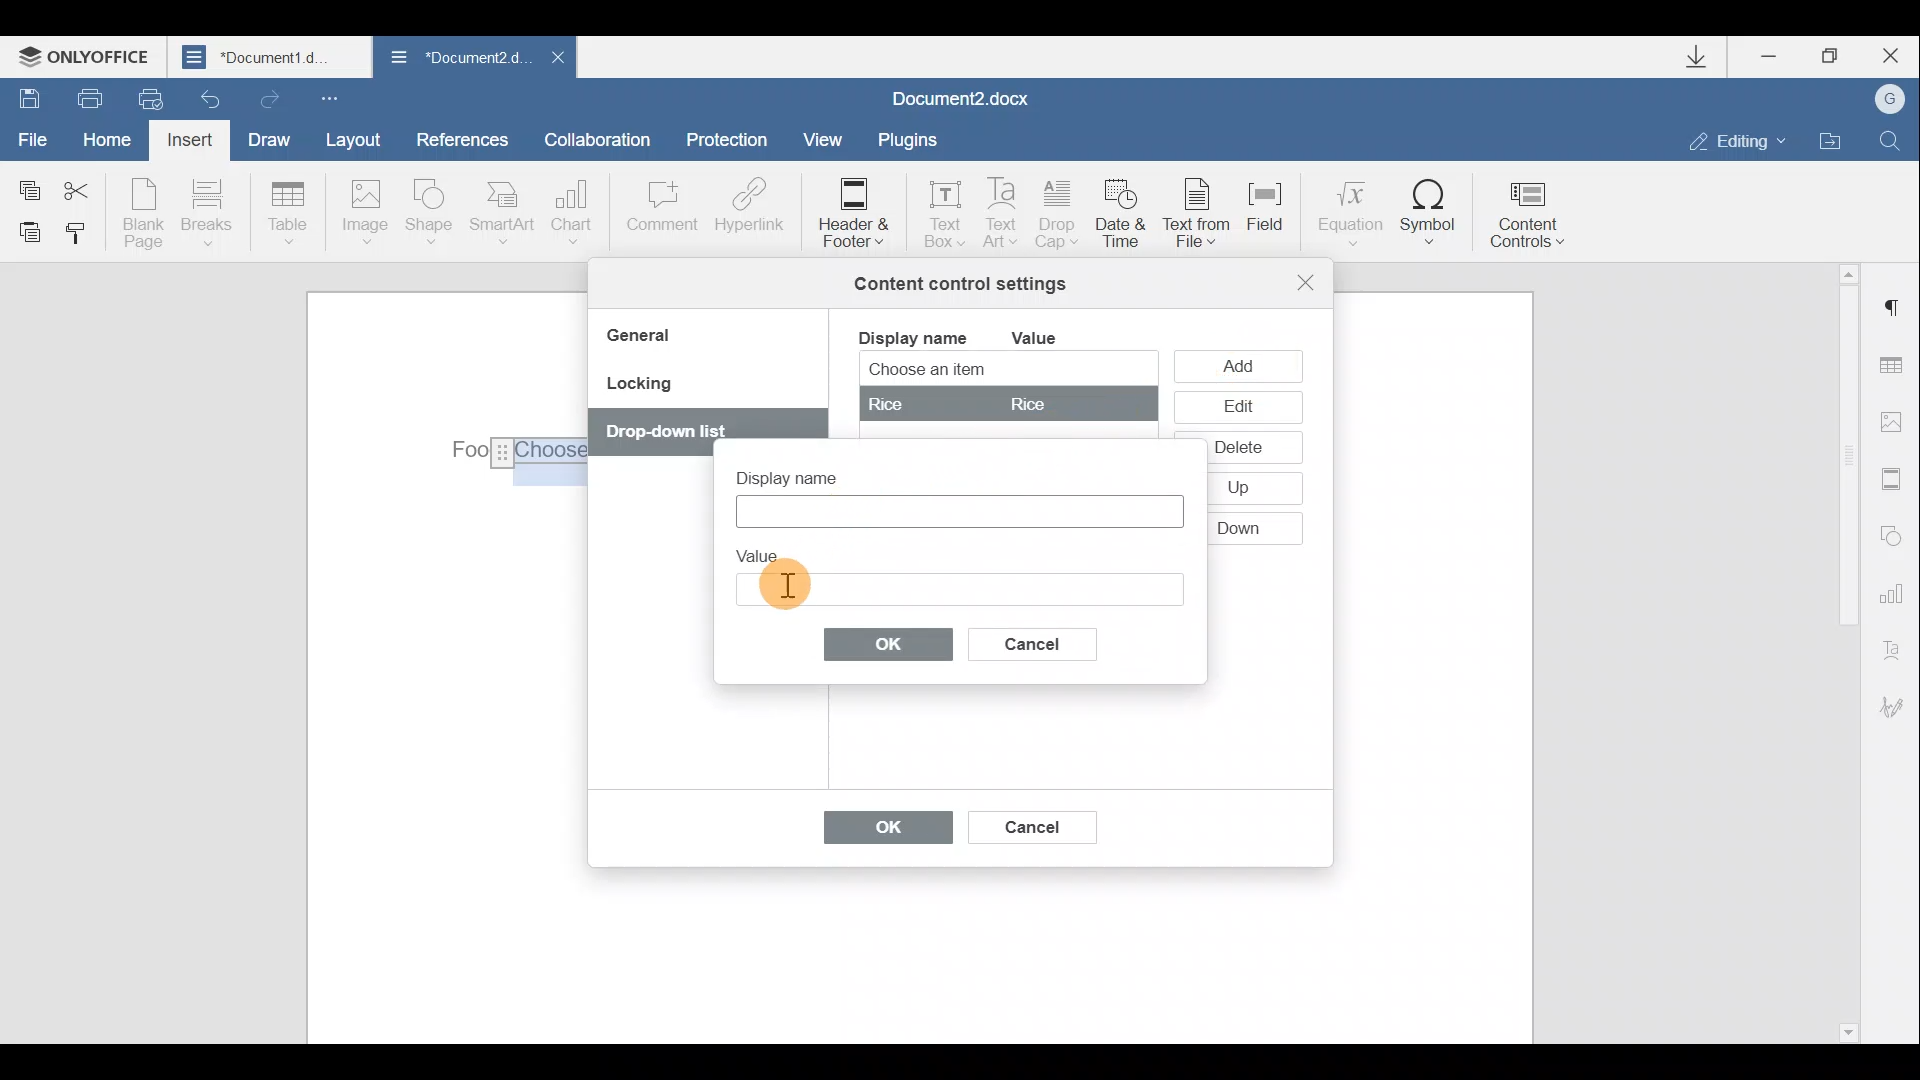  Describe the element at coordinates (458, 61) in the screenshot. I see `Document2 d..` at that location.